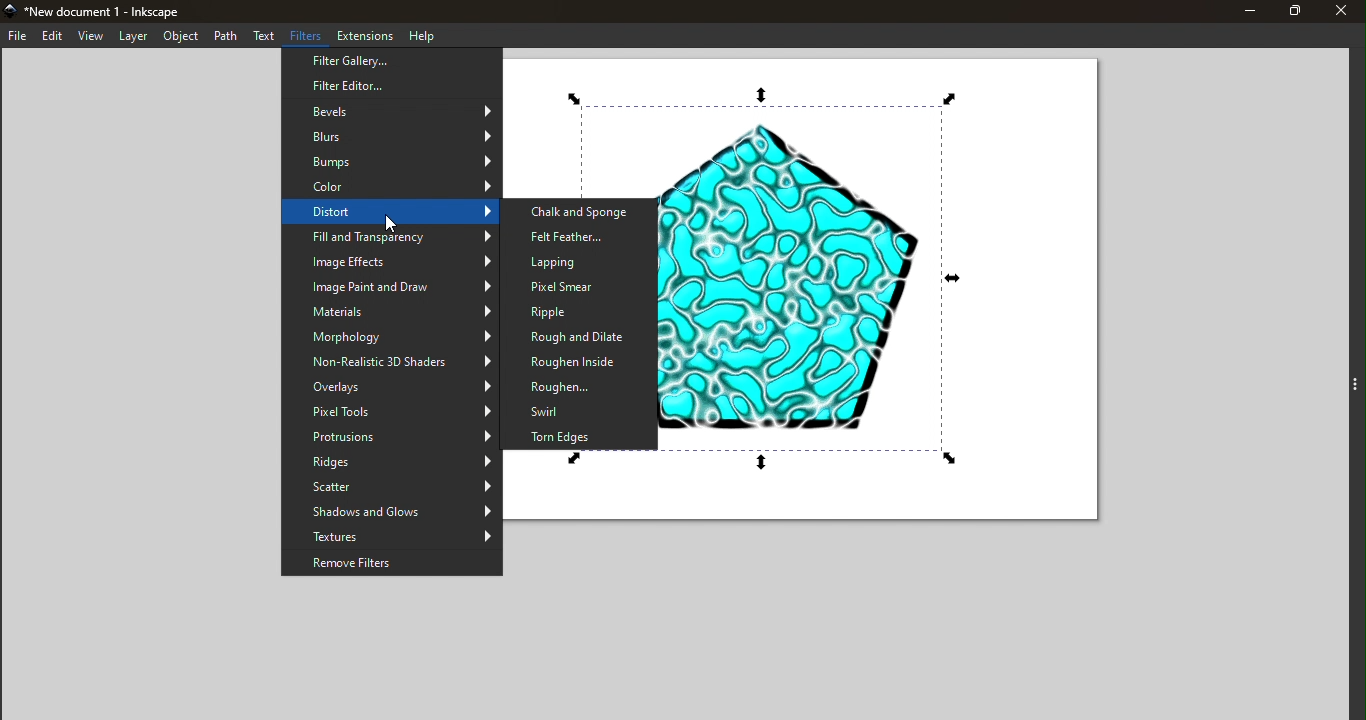 The height and width of the screenshot is (720, 1366). Describe the element at coordinates (265, 37) in the screenshot. I see `Text` at that location.